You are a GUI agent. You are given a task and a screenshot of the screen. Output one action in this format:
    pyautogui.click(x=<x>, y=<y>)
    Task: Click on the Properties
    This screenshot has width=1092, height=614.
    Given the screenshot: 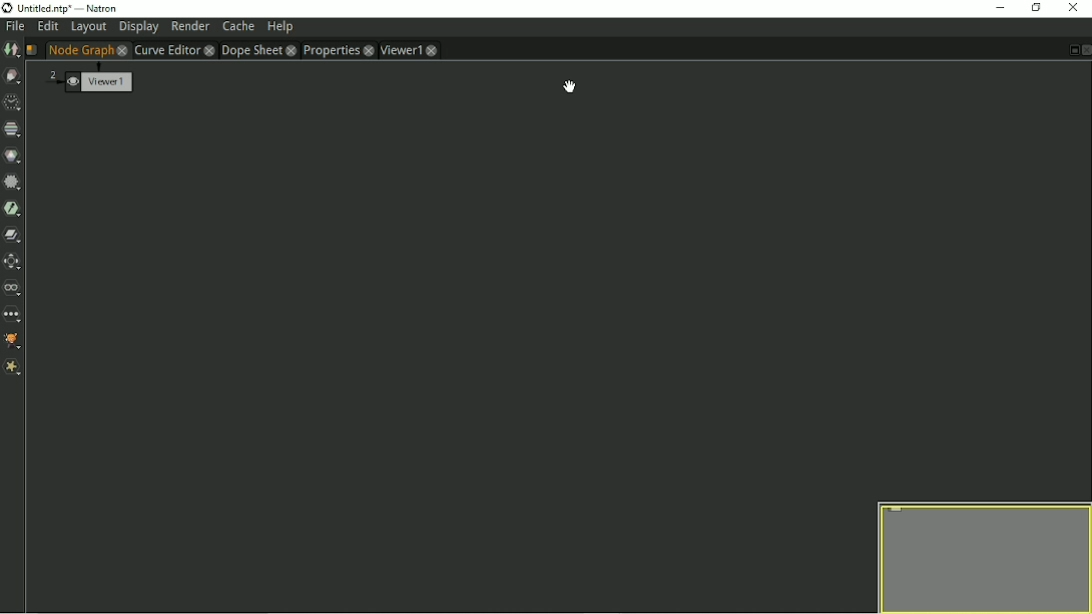 What is the action you would take?
    pyautogui.click(x=330, y=50)
    